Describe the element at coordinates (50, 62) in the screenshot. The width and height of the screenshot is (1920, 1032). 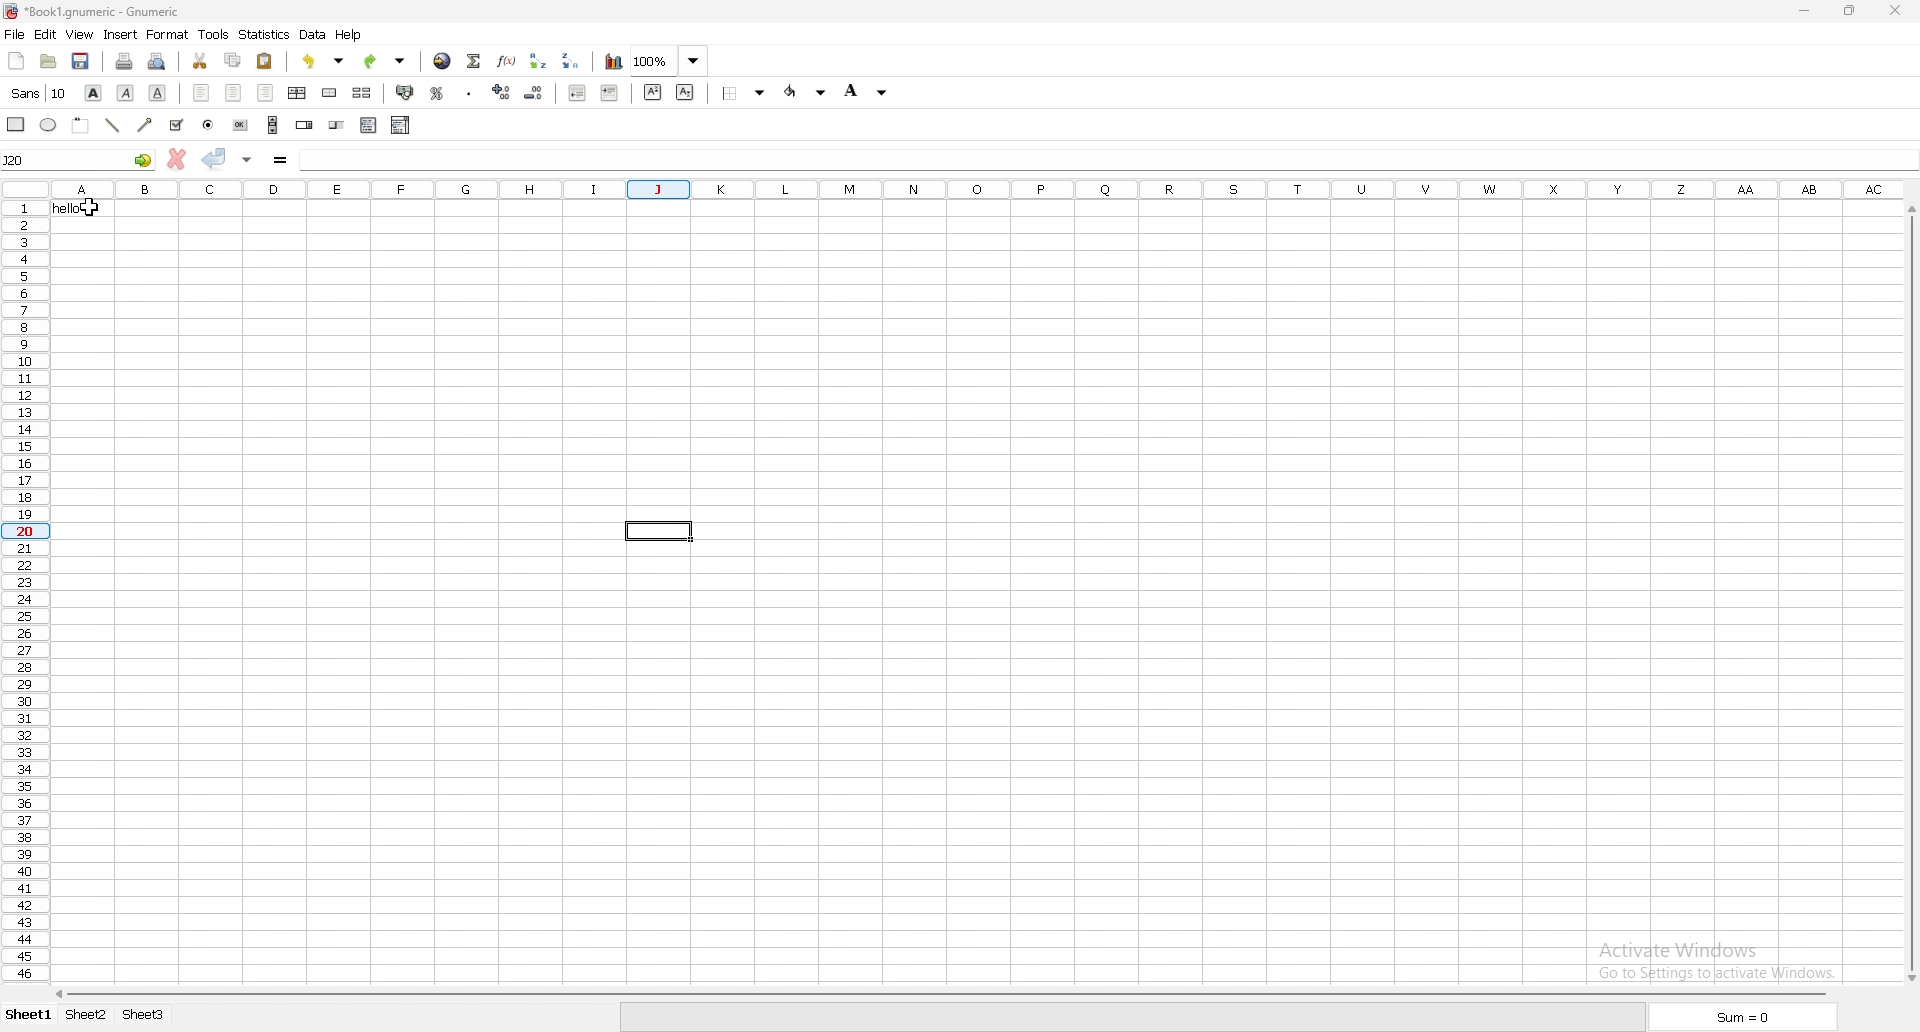
I see `open` at that location.